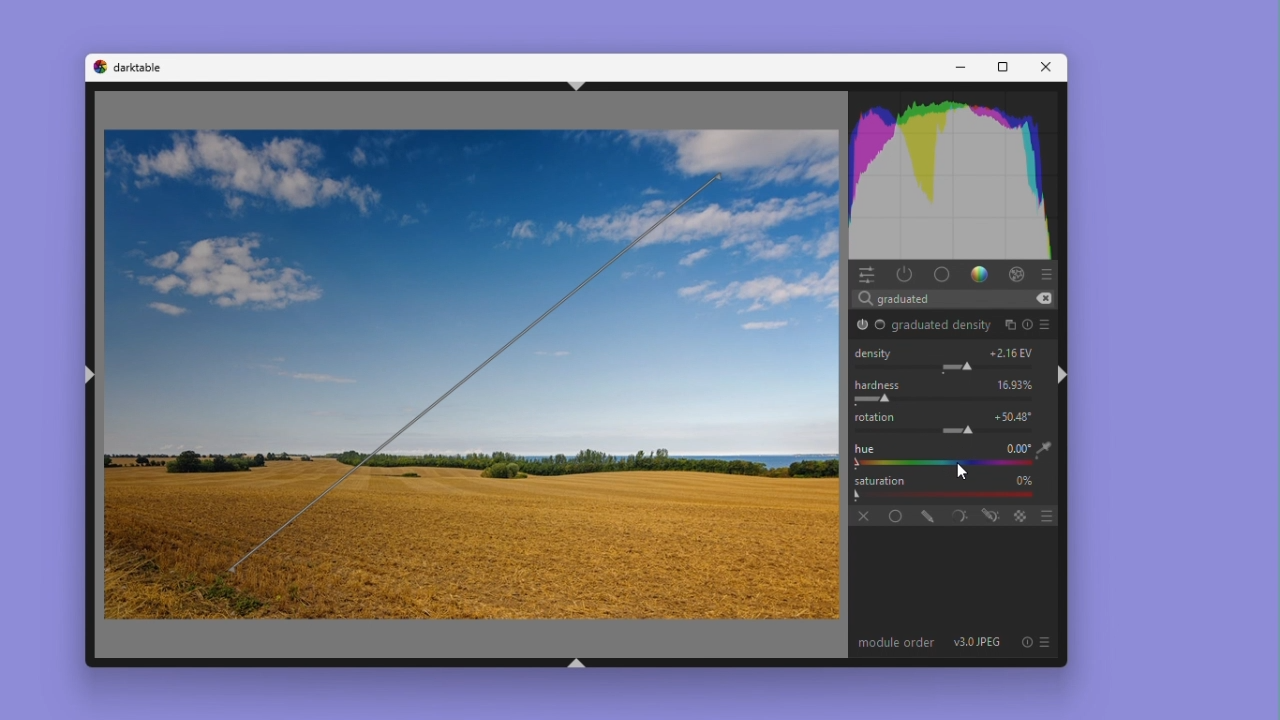  I want to click on 0%, so click(1023, 480).